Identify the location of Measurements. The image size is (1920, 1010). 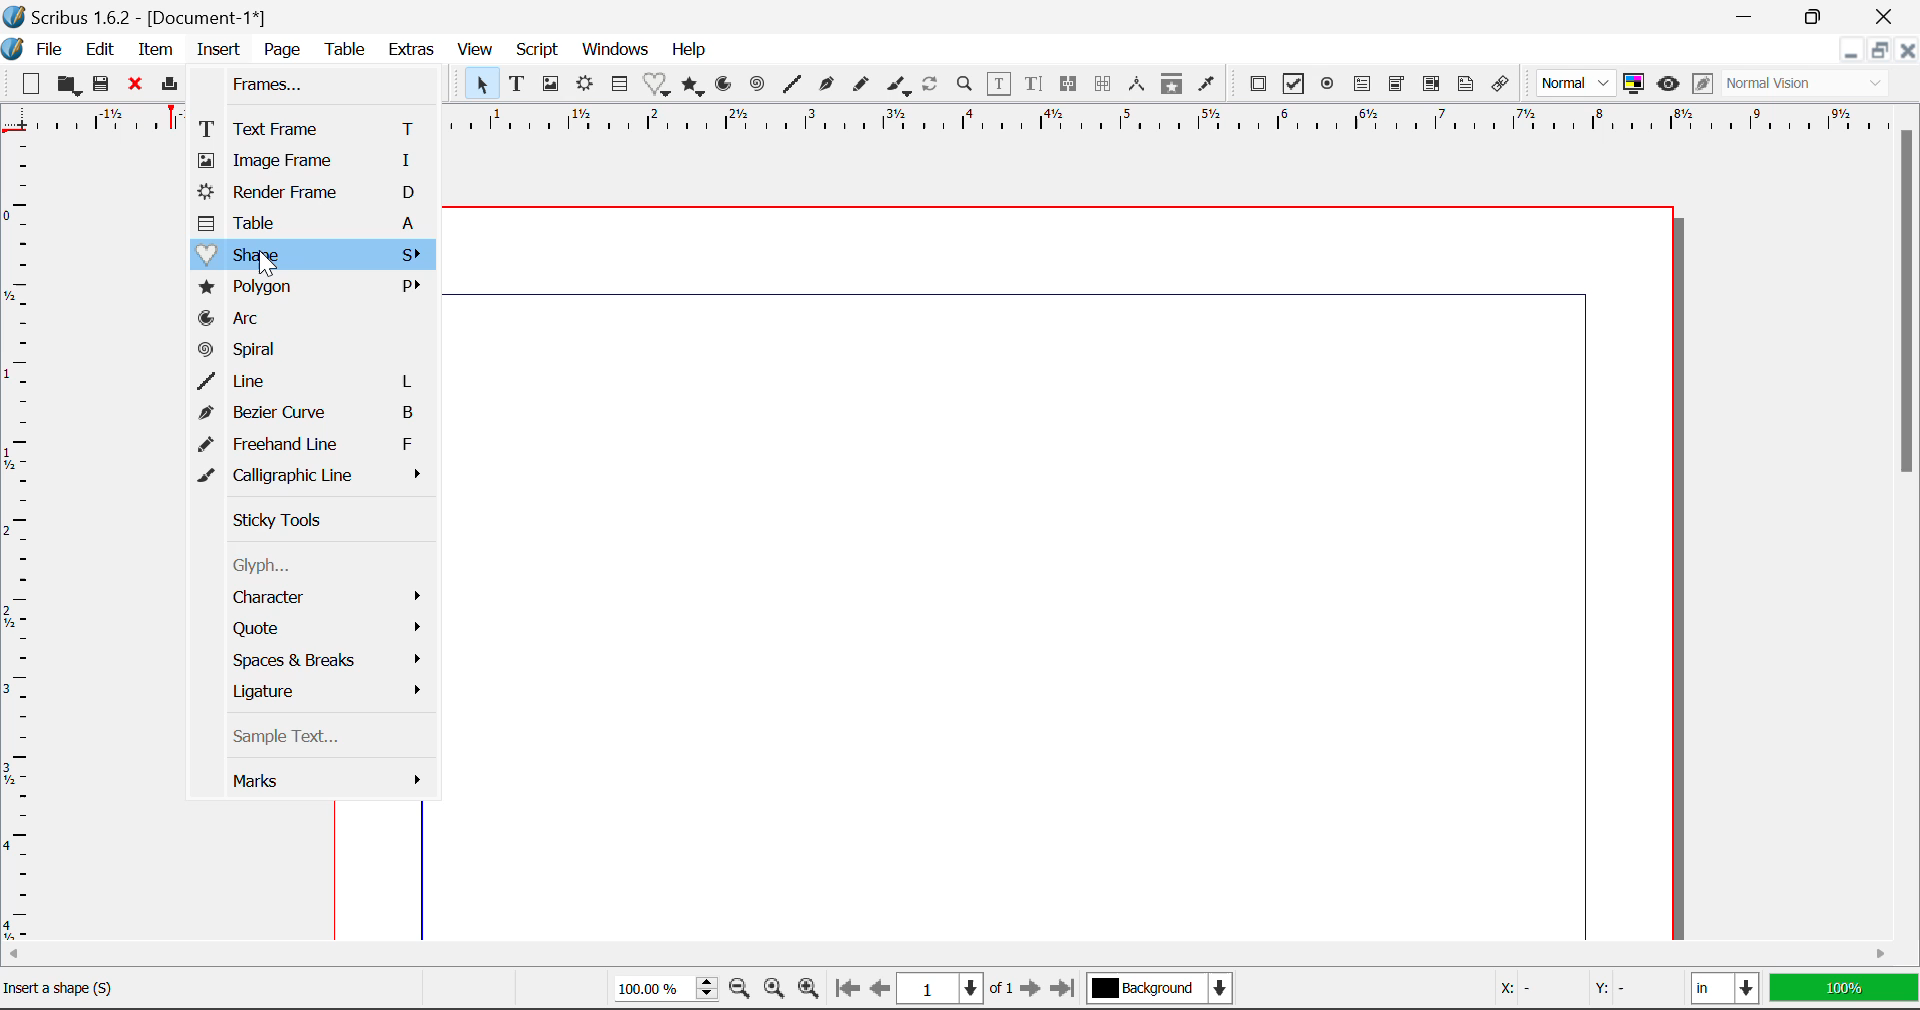
(1139, 85).